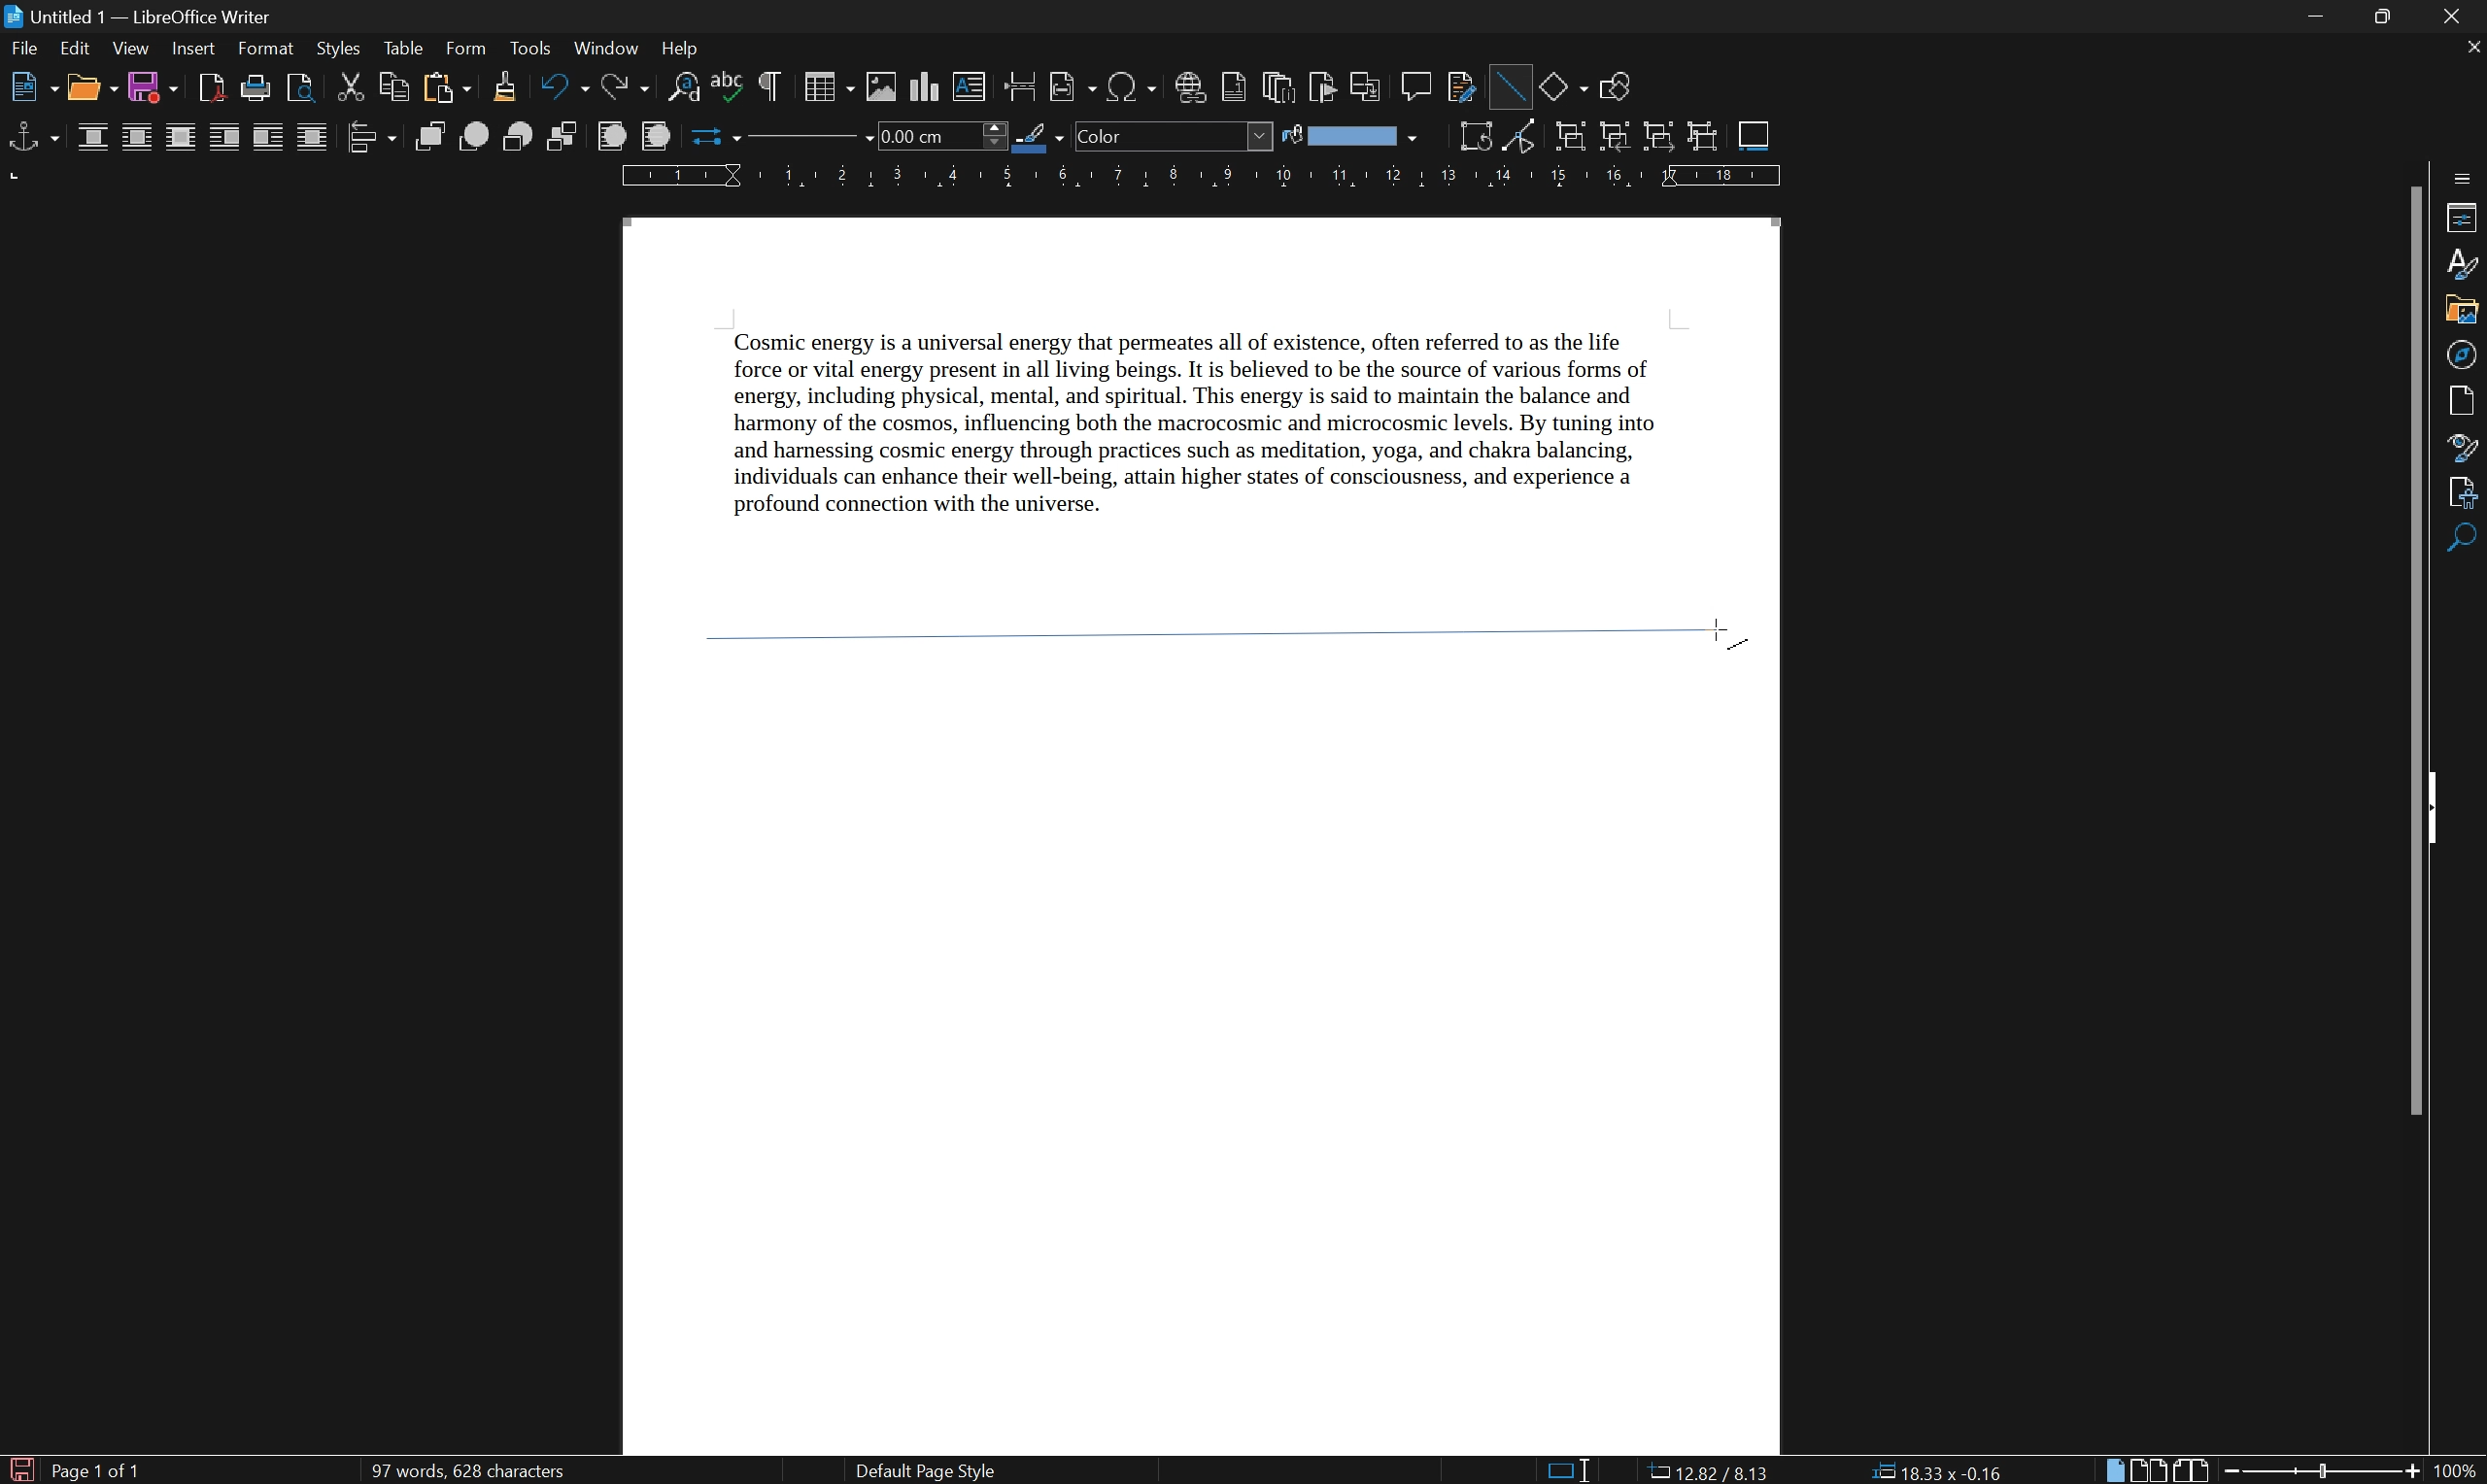  Describe the element at coordinates (1419, 85) in the screenshot. I see `insert comment` at that location.